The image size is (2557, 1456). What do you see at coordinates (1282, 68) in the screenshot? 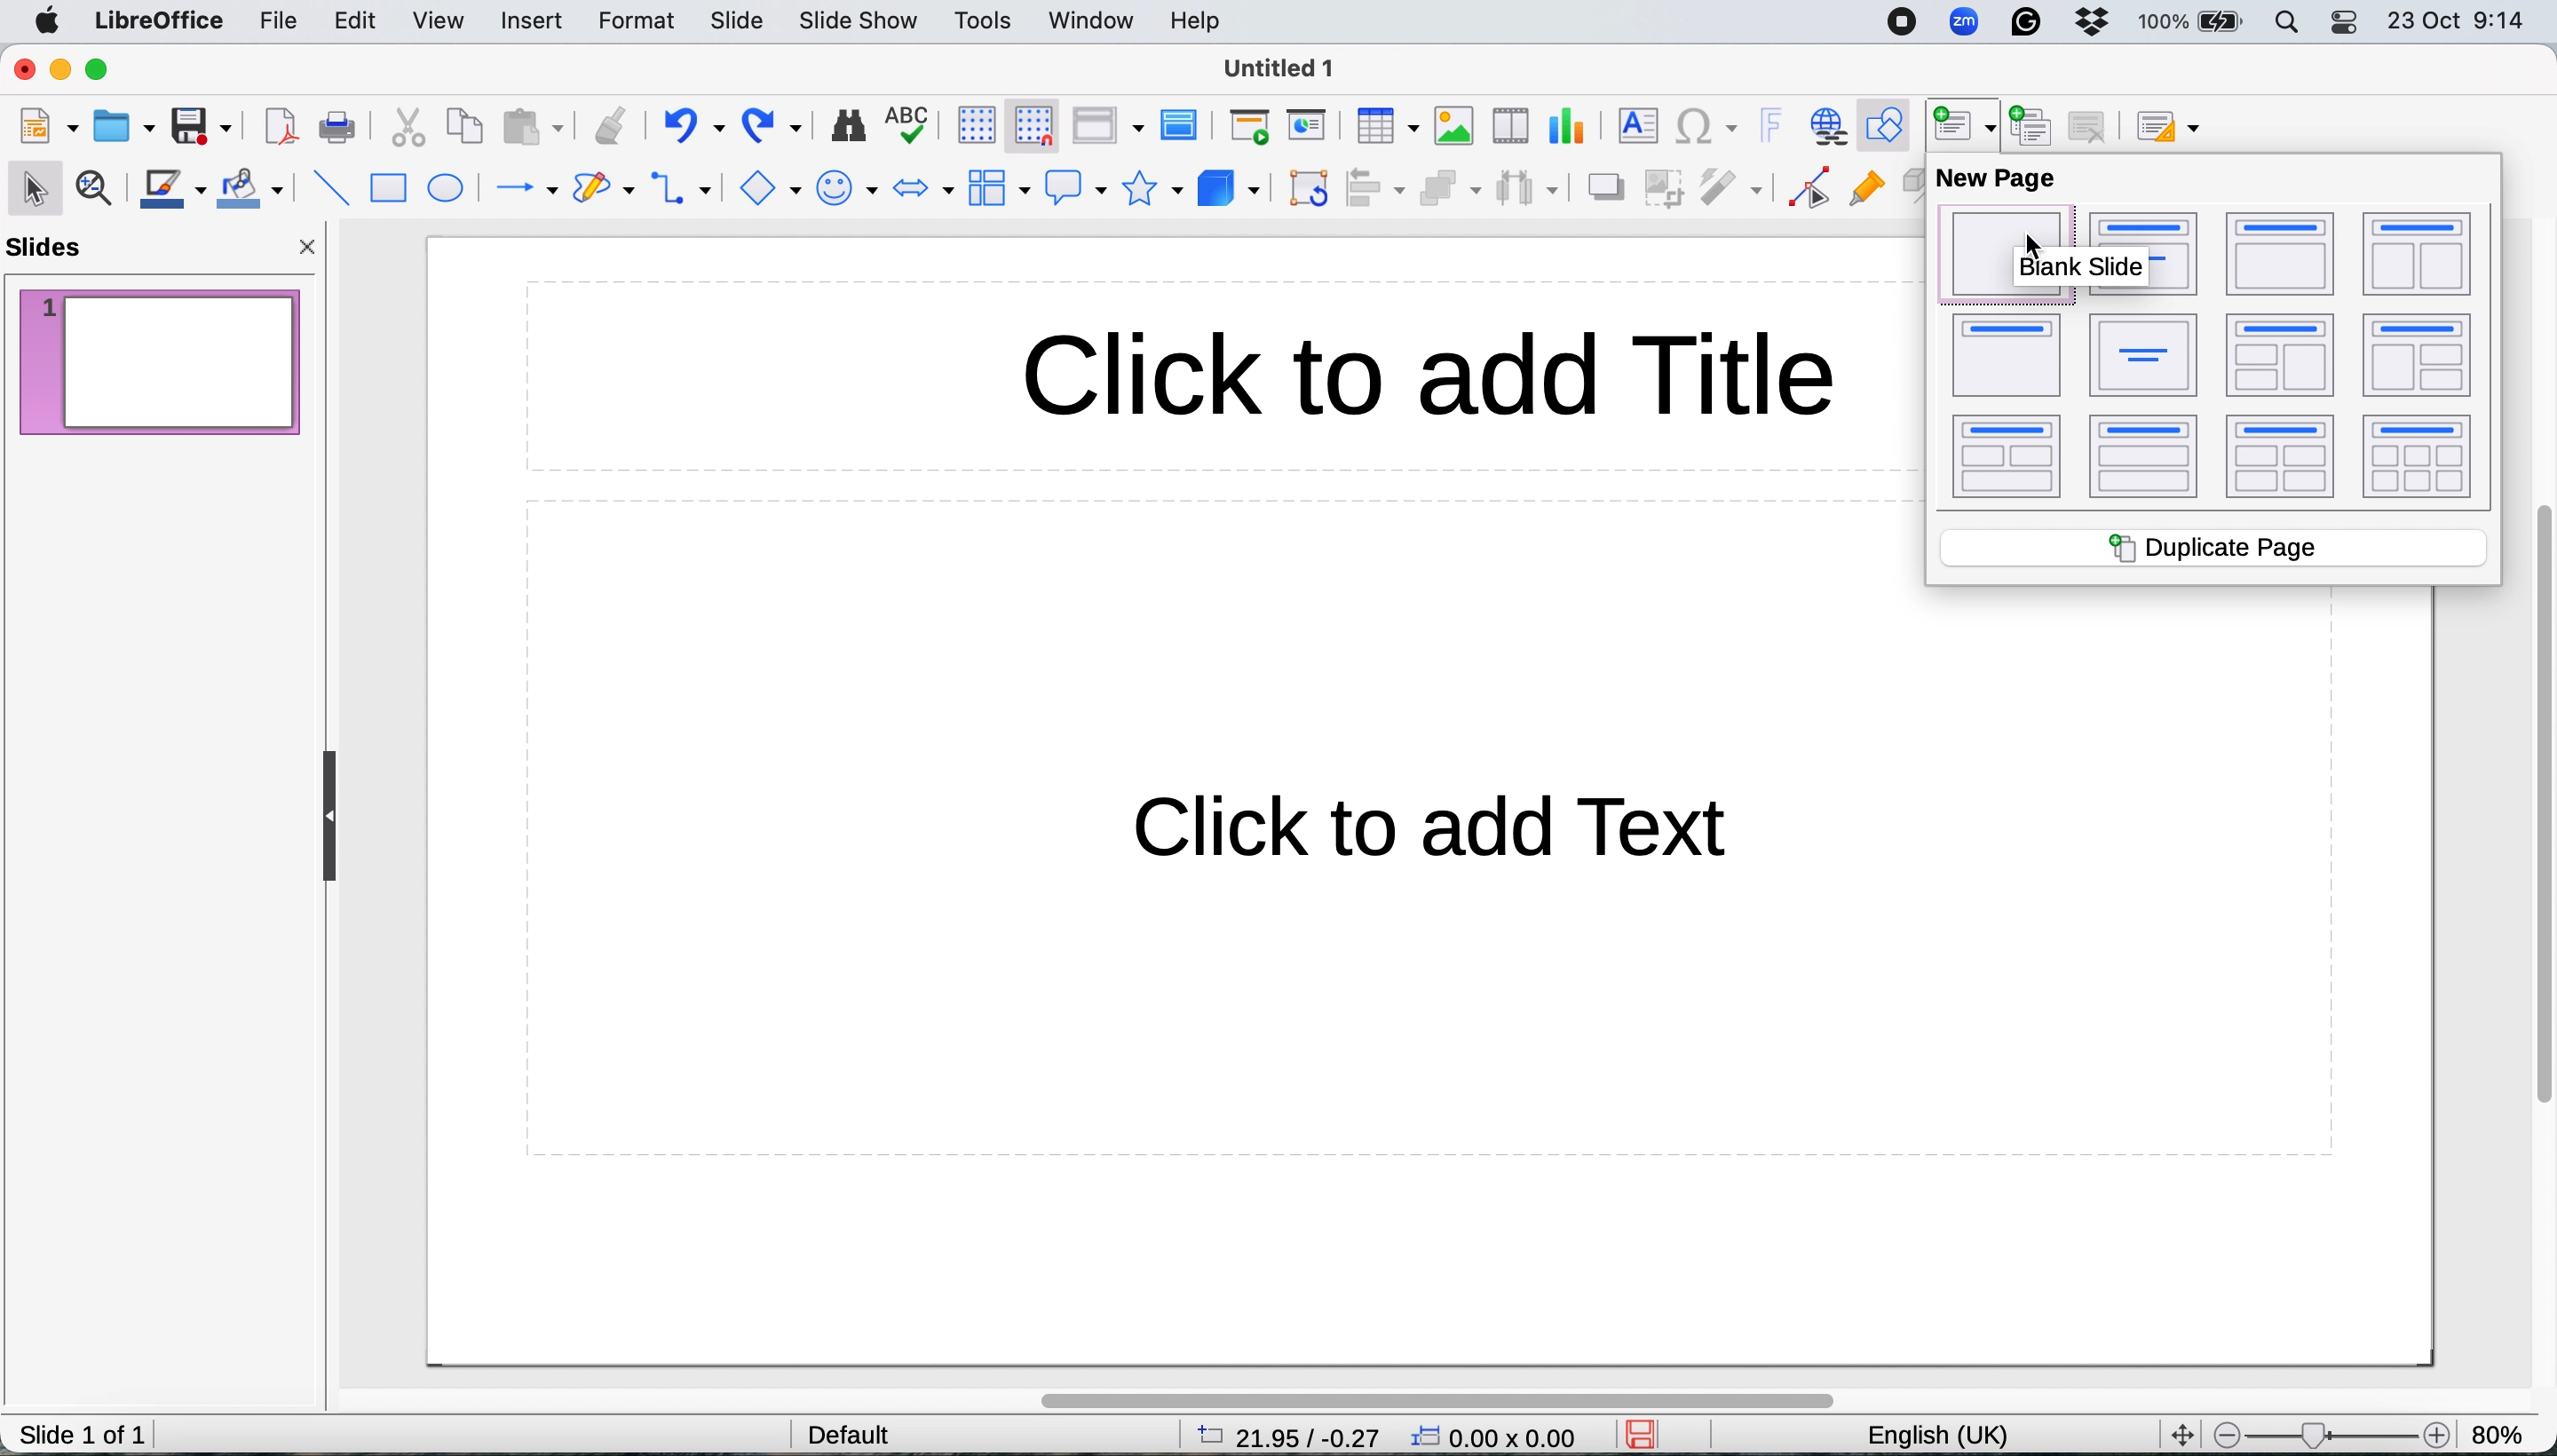
I see `file name` at bounding box center [1282, 68].